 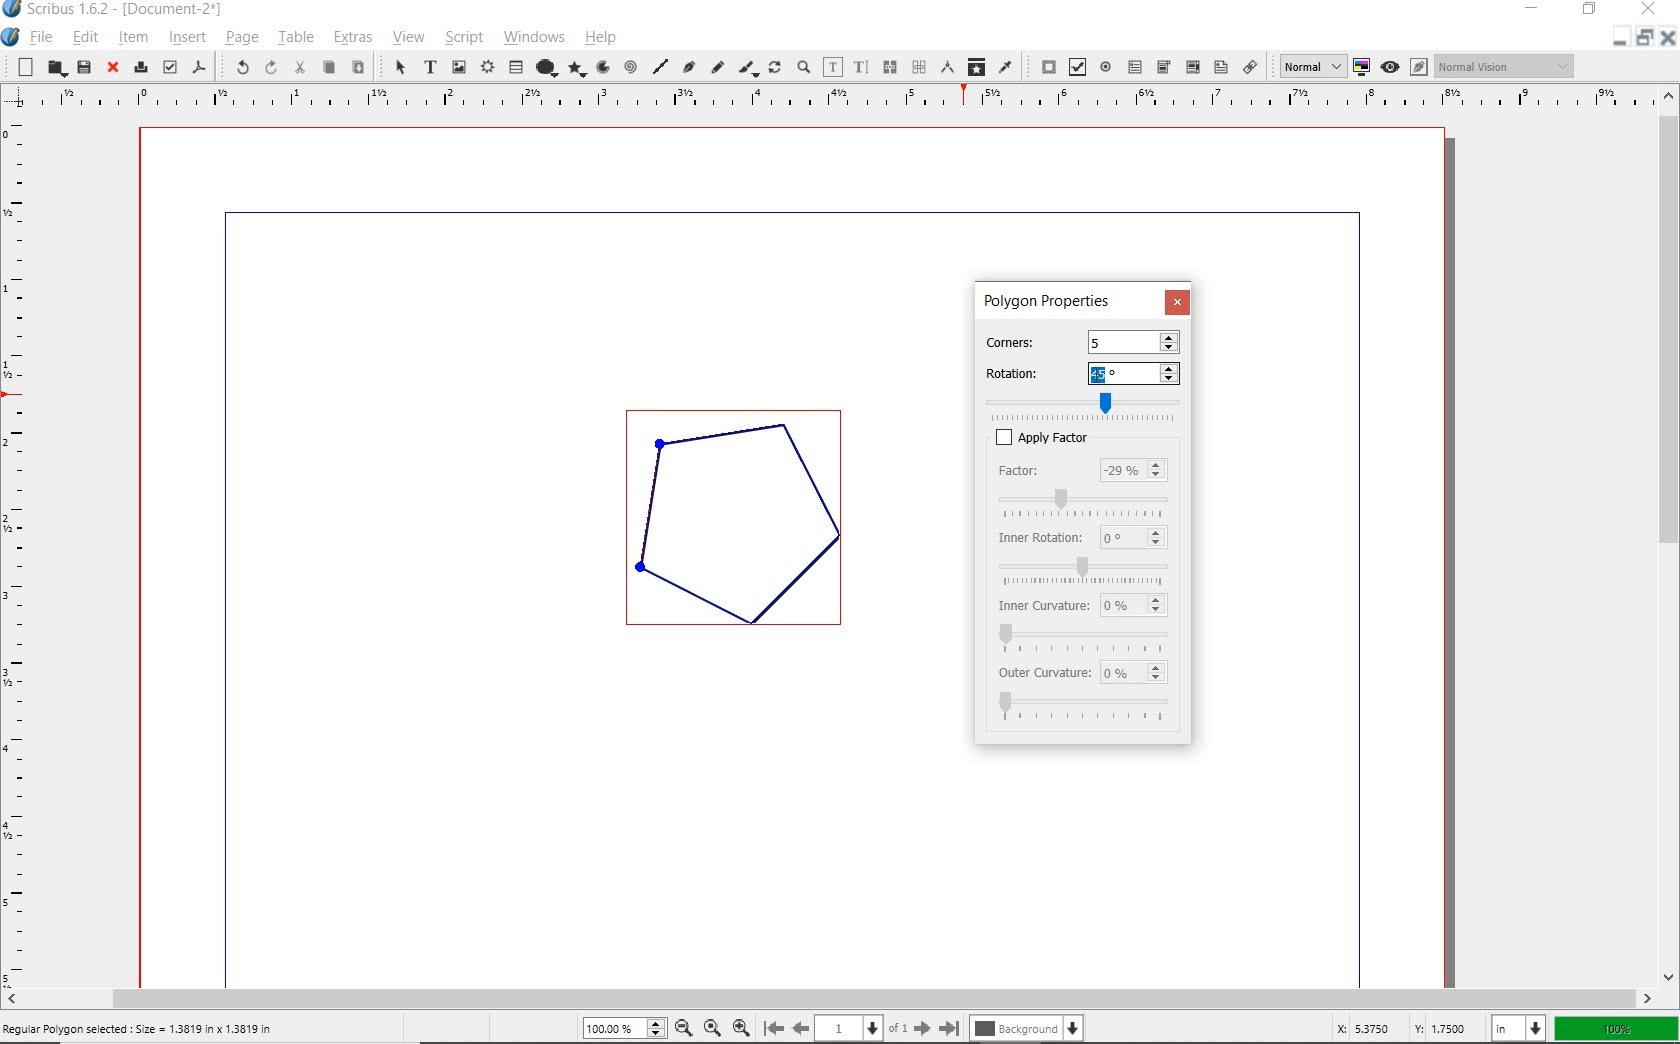 What do you see at coordinates (1359, 1028) in the screenshot?
I see `x: 3.17%` at bounding box center [1359, 1028].